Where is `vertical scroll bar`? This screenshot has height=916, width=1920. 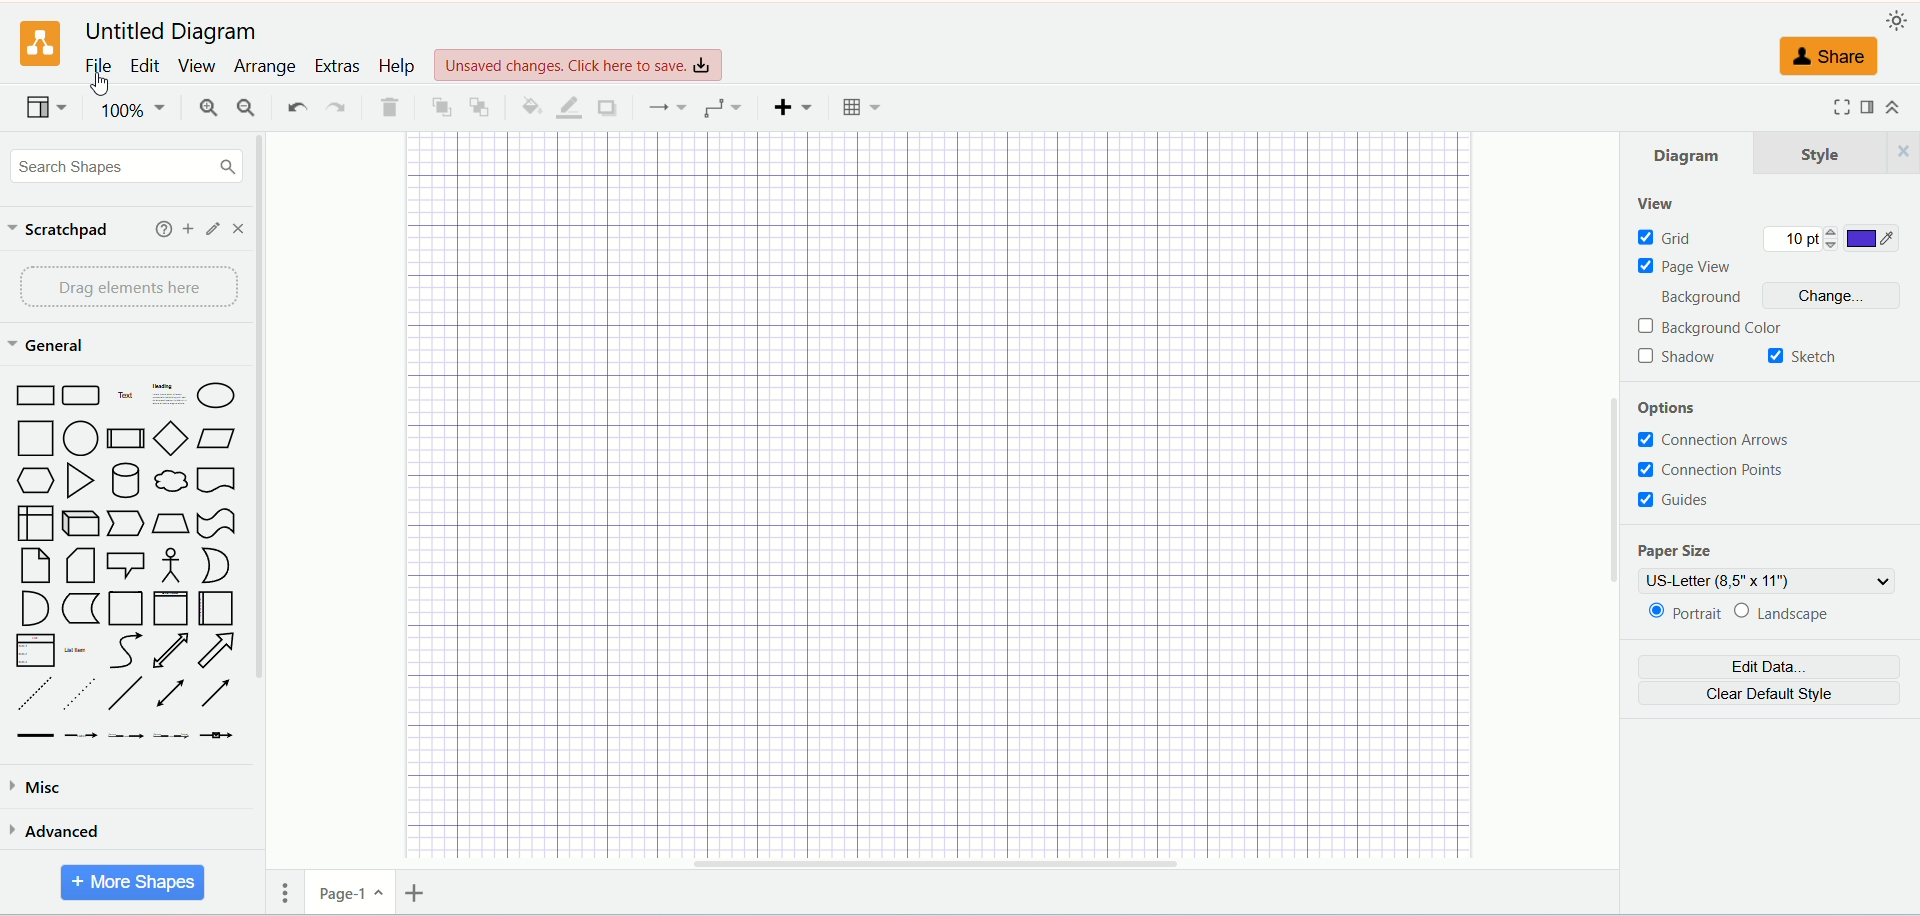
vertical scroll bar is located at coordinates (1613, 499).